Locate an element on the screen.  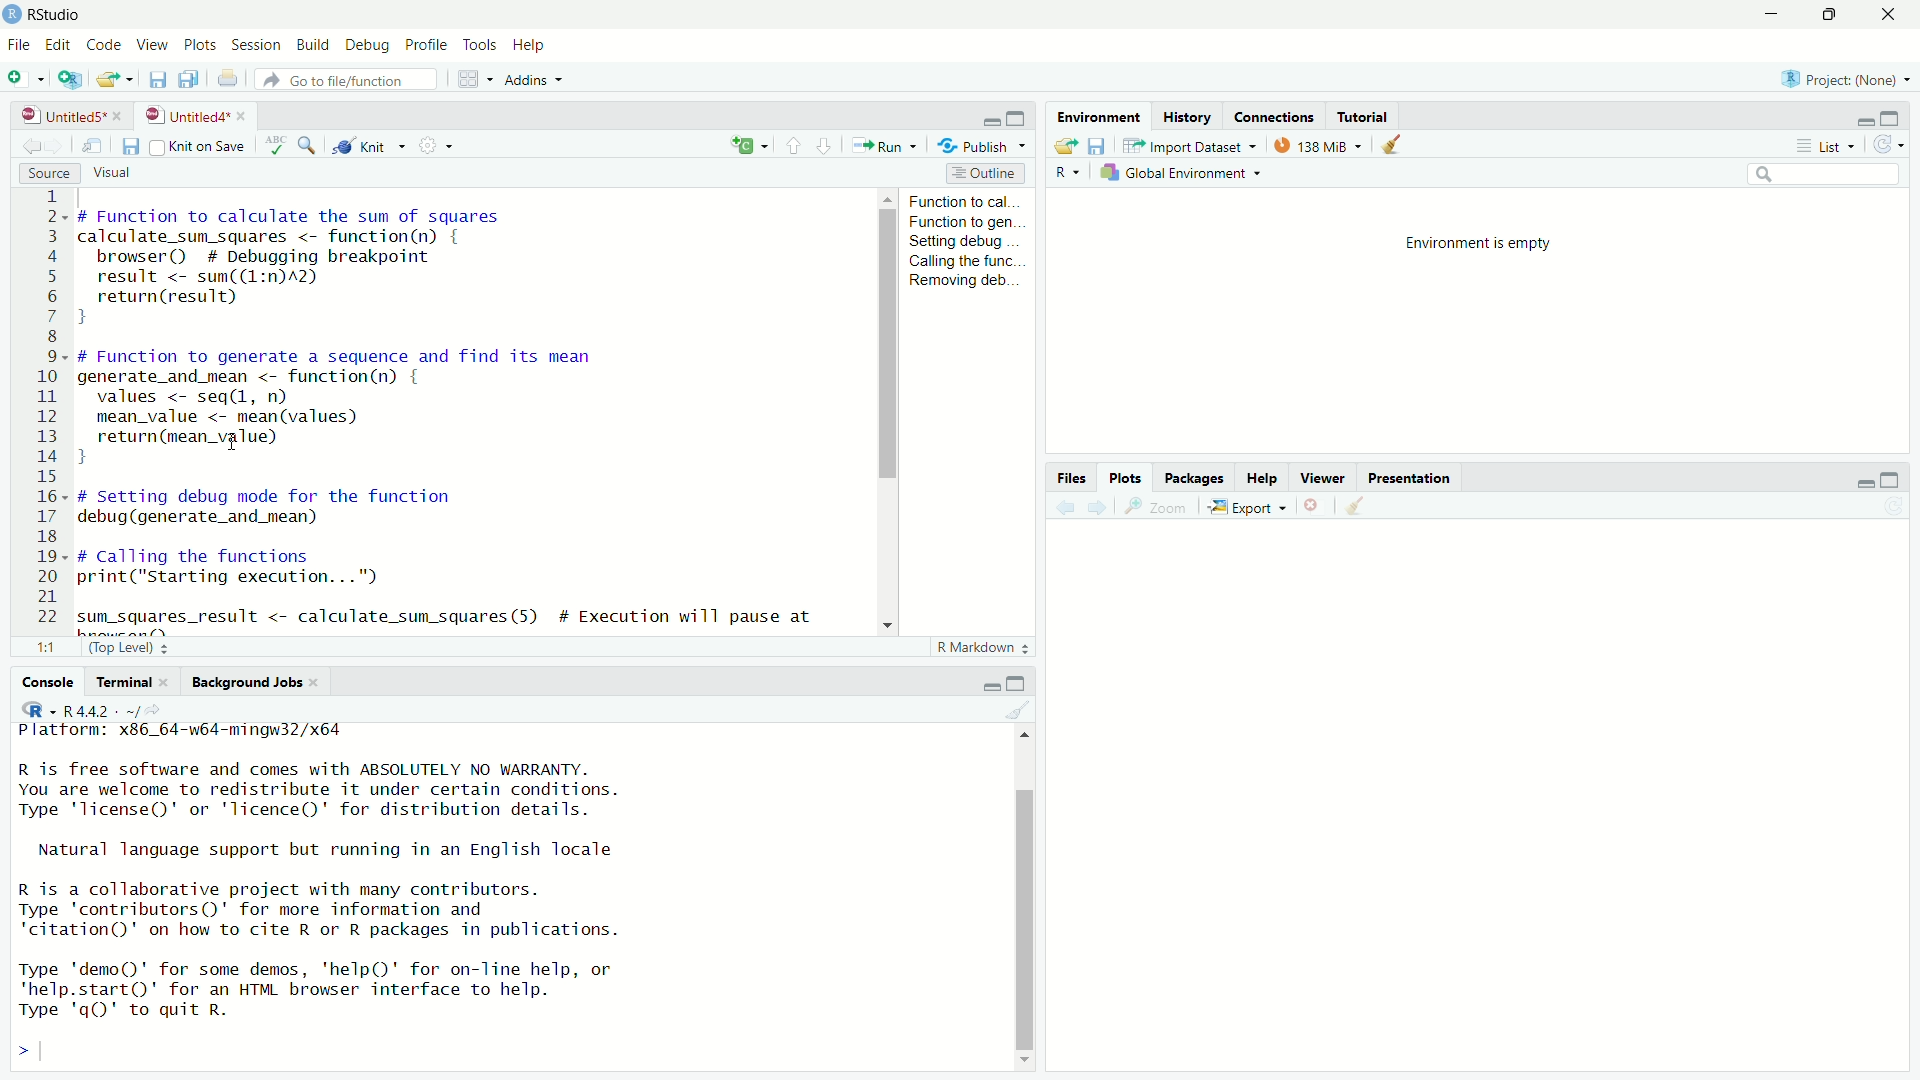
empty plot area is located at coordinates (1488, 808).